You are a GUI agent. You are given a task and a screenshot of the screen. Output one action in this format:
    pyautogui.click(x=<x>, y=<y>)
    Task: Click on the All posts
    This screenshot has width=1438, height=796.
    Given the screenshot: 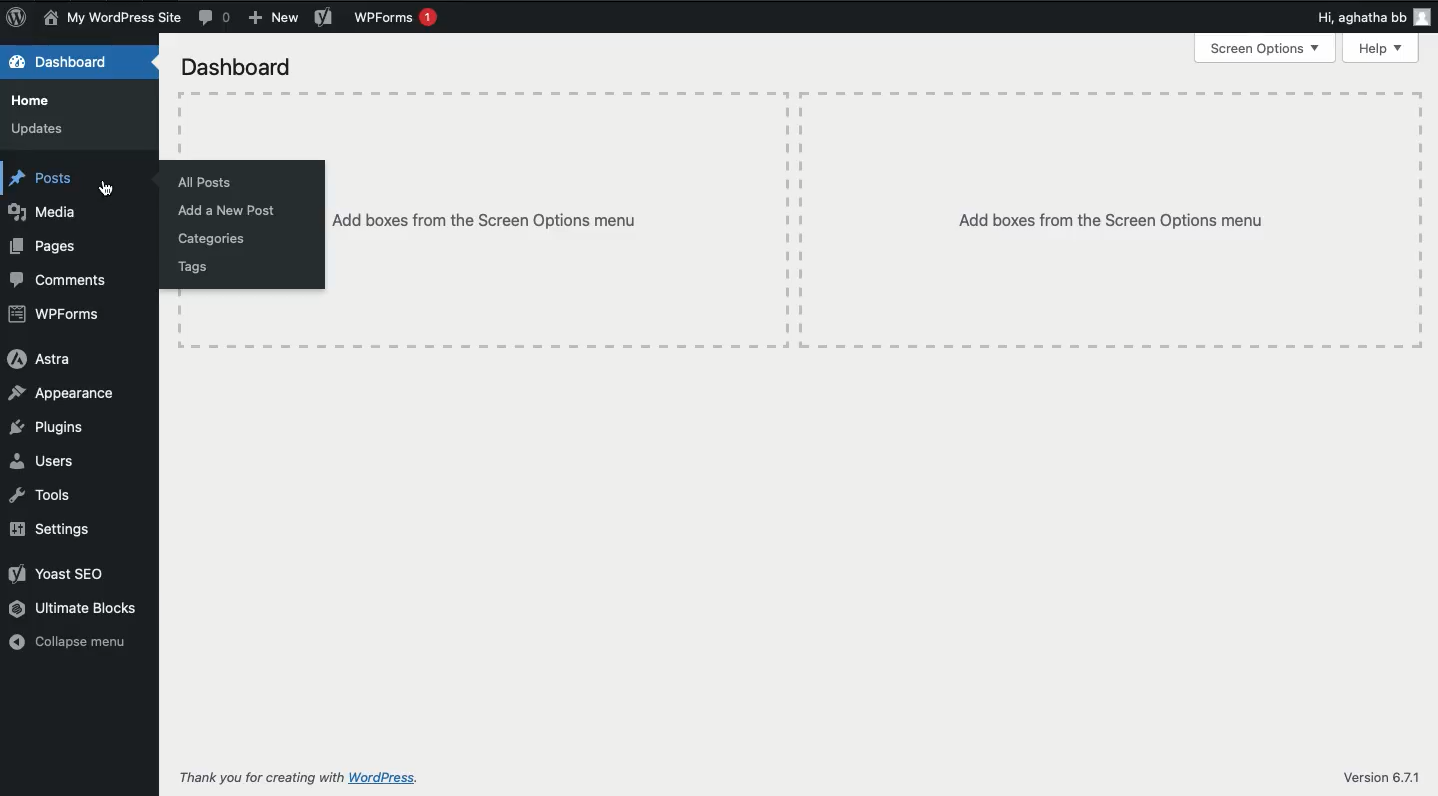 What is the action you would take?
    pyautogui.click(x=207, y=183)
    